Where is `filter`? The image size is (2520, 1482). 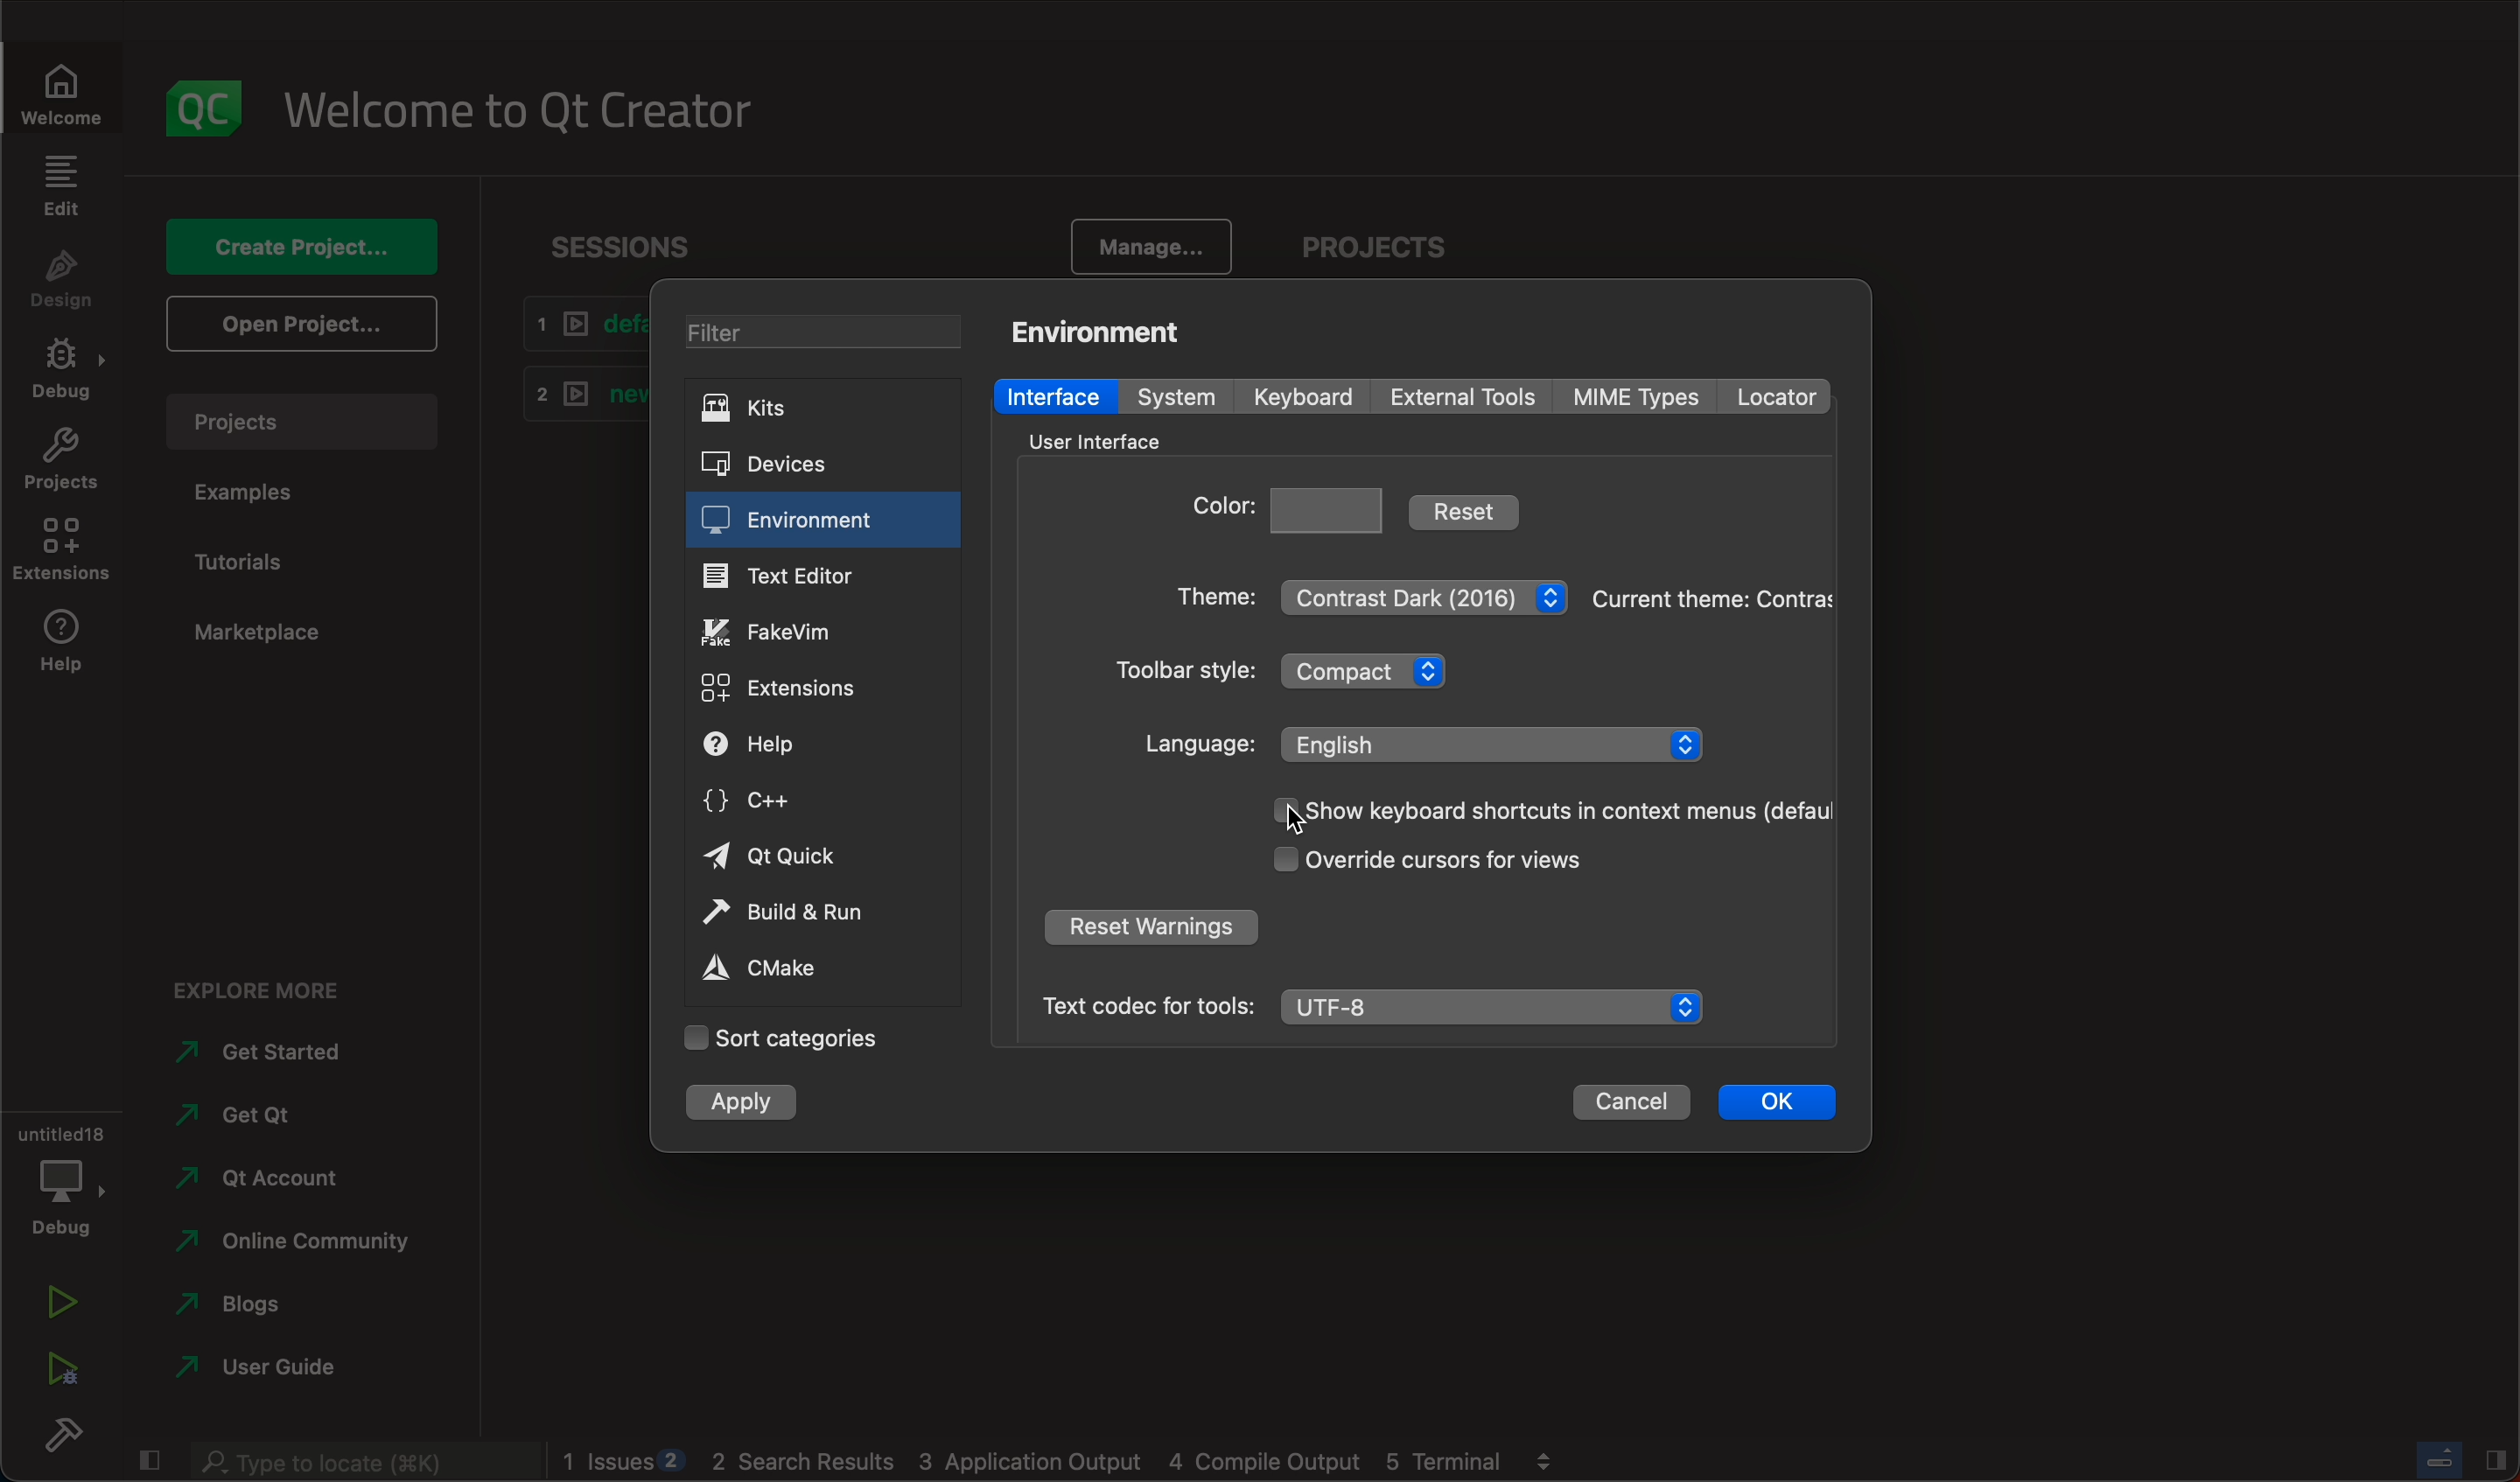
filter is located at coordinates (823, 336).